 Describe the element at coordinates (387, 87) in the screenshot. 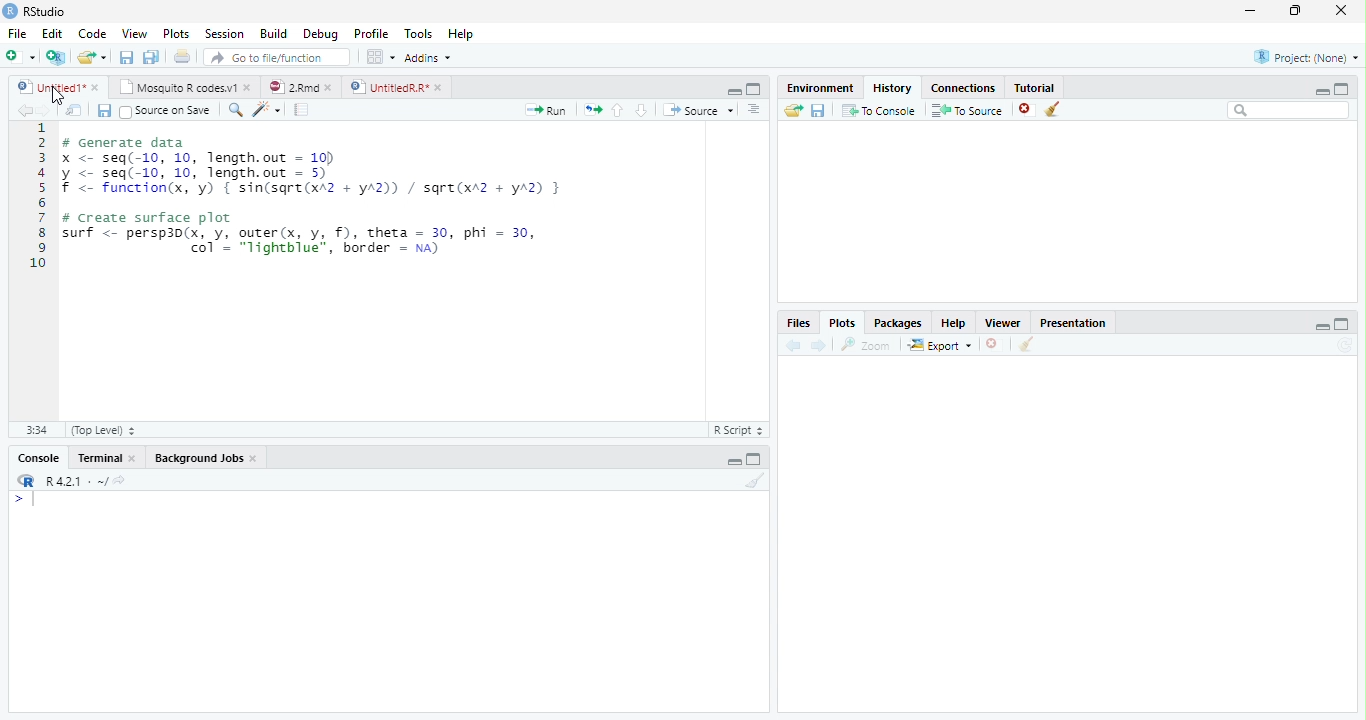

I see `UntitledR.R*` at that location.